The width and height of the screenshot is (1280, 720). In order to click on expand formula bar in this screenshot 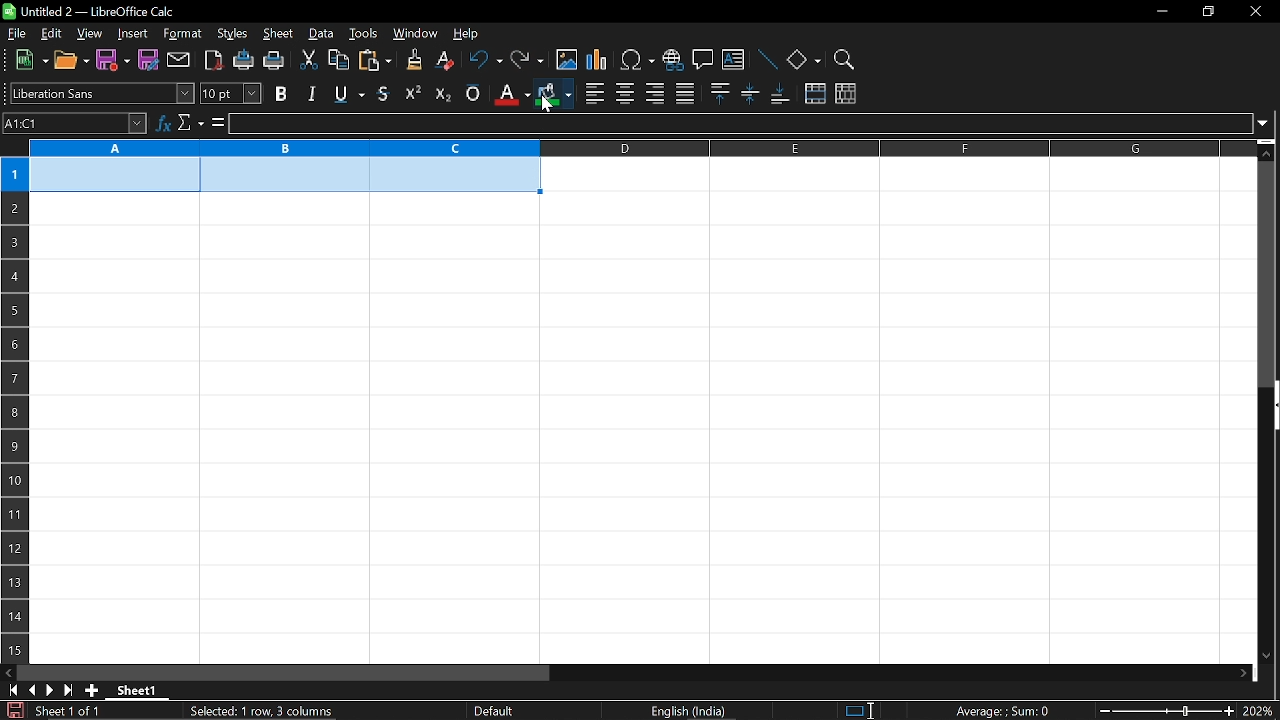, I will do `click(1266, 123)`.